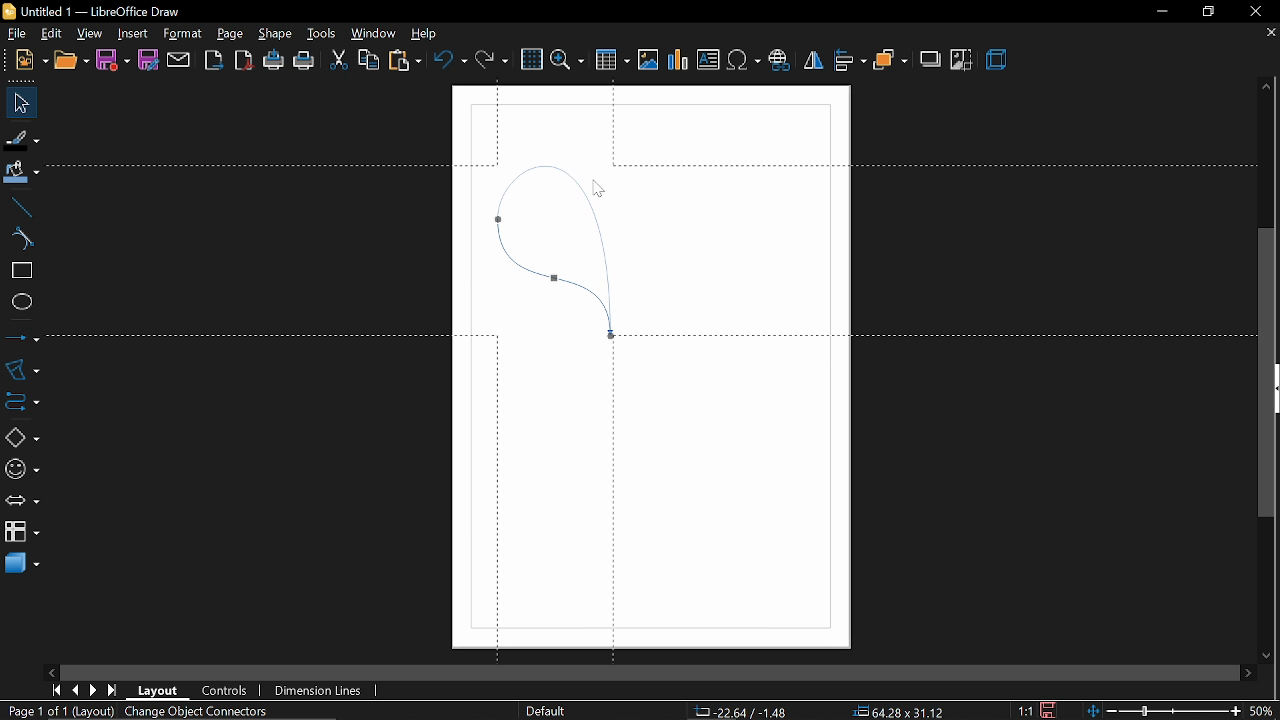 This screenshot has height=720, width=1280. Describe the element at coordinates (743, 61) in the screenshot. I see `Insert symbol` at that location.